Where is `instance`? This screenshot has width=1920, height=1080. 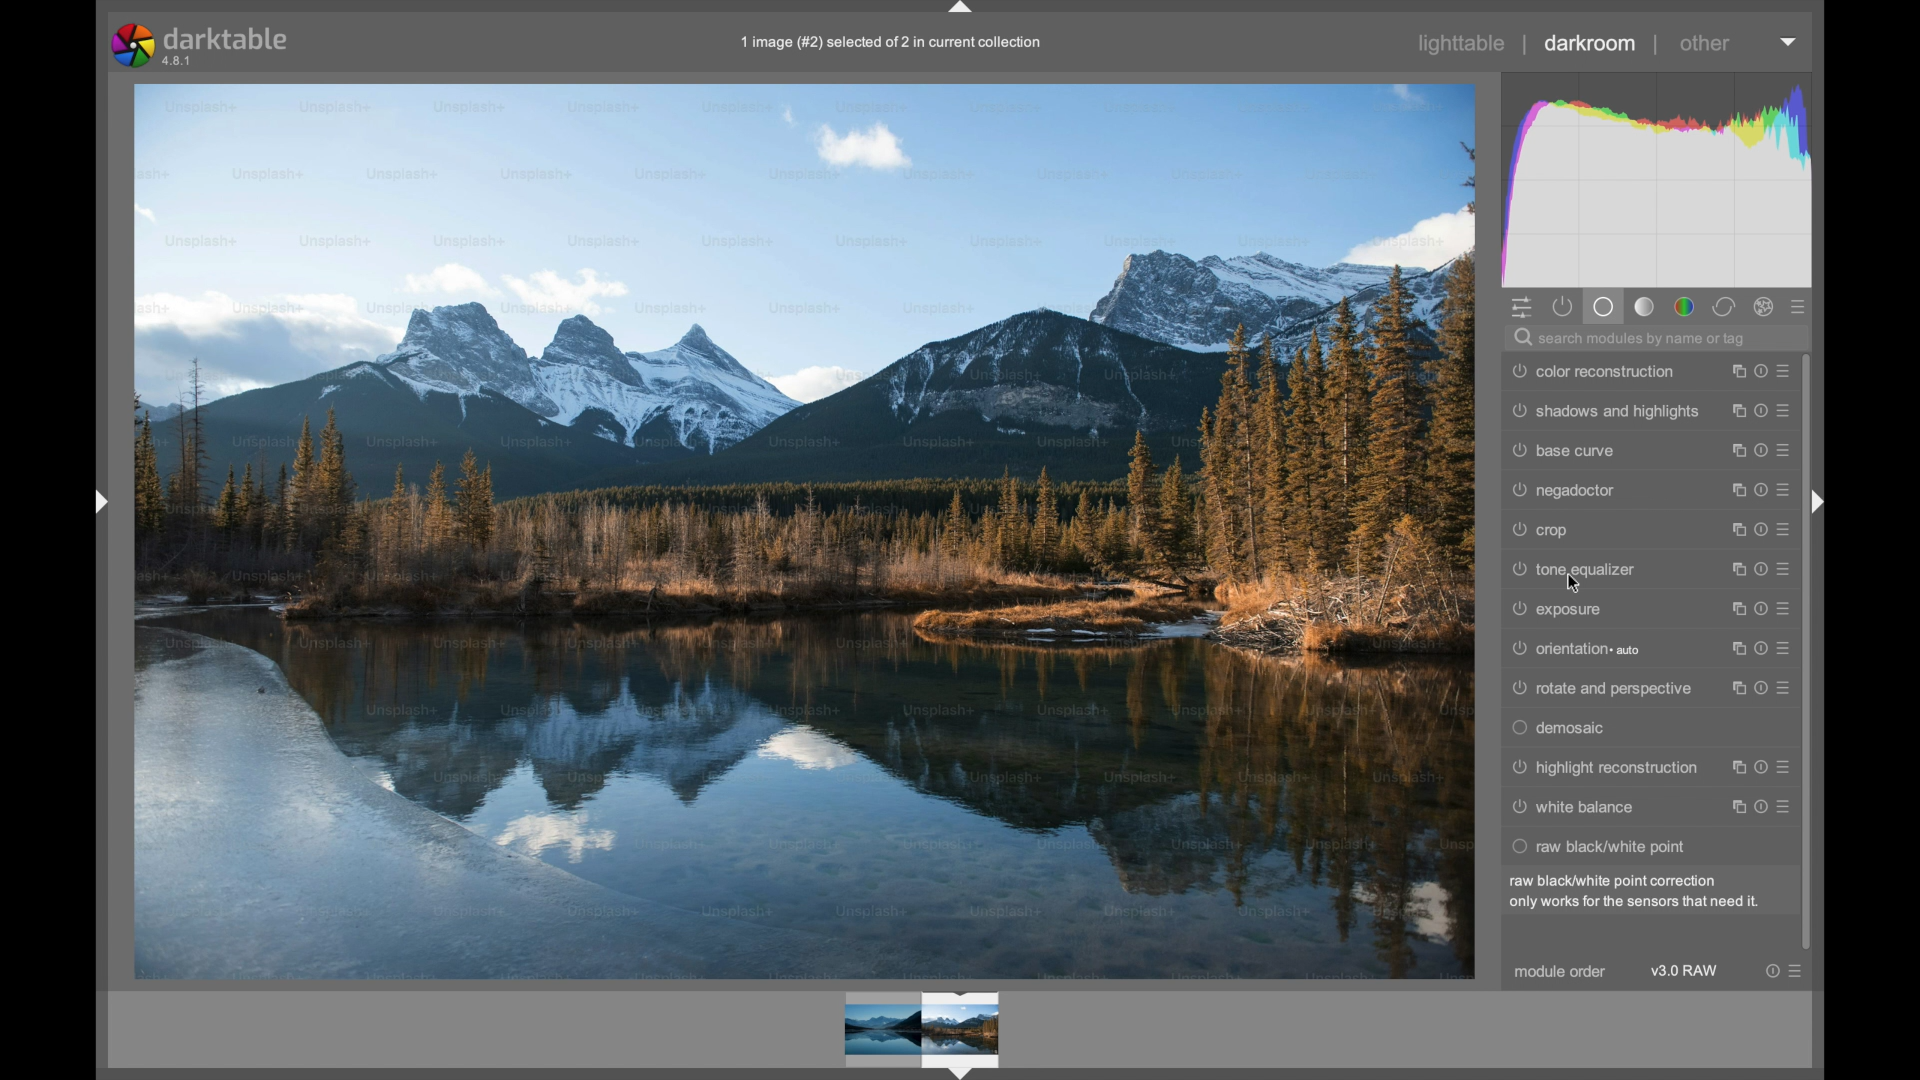
instance is located at coordinates (1732, 488).